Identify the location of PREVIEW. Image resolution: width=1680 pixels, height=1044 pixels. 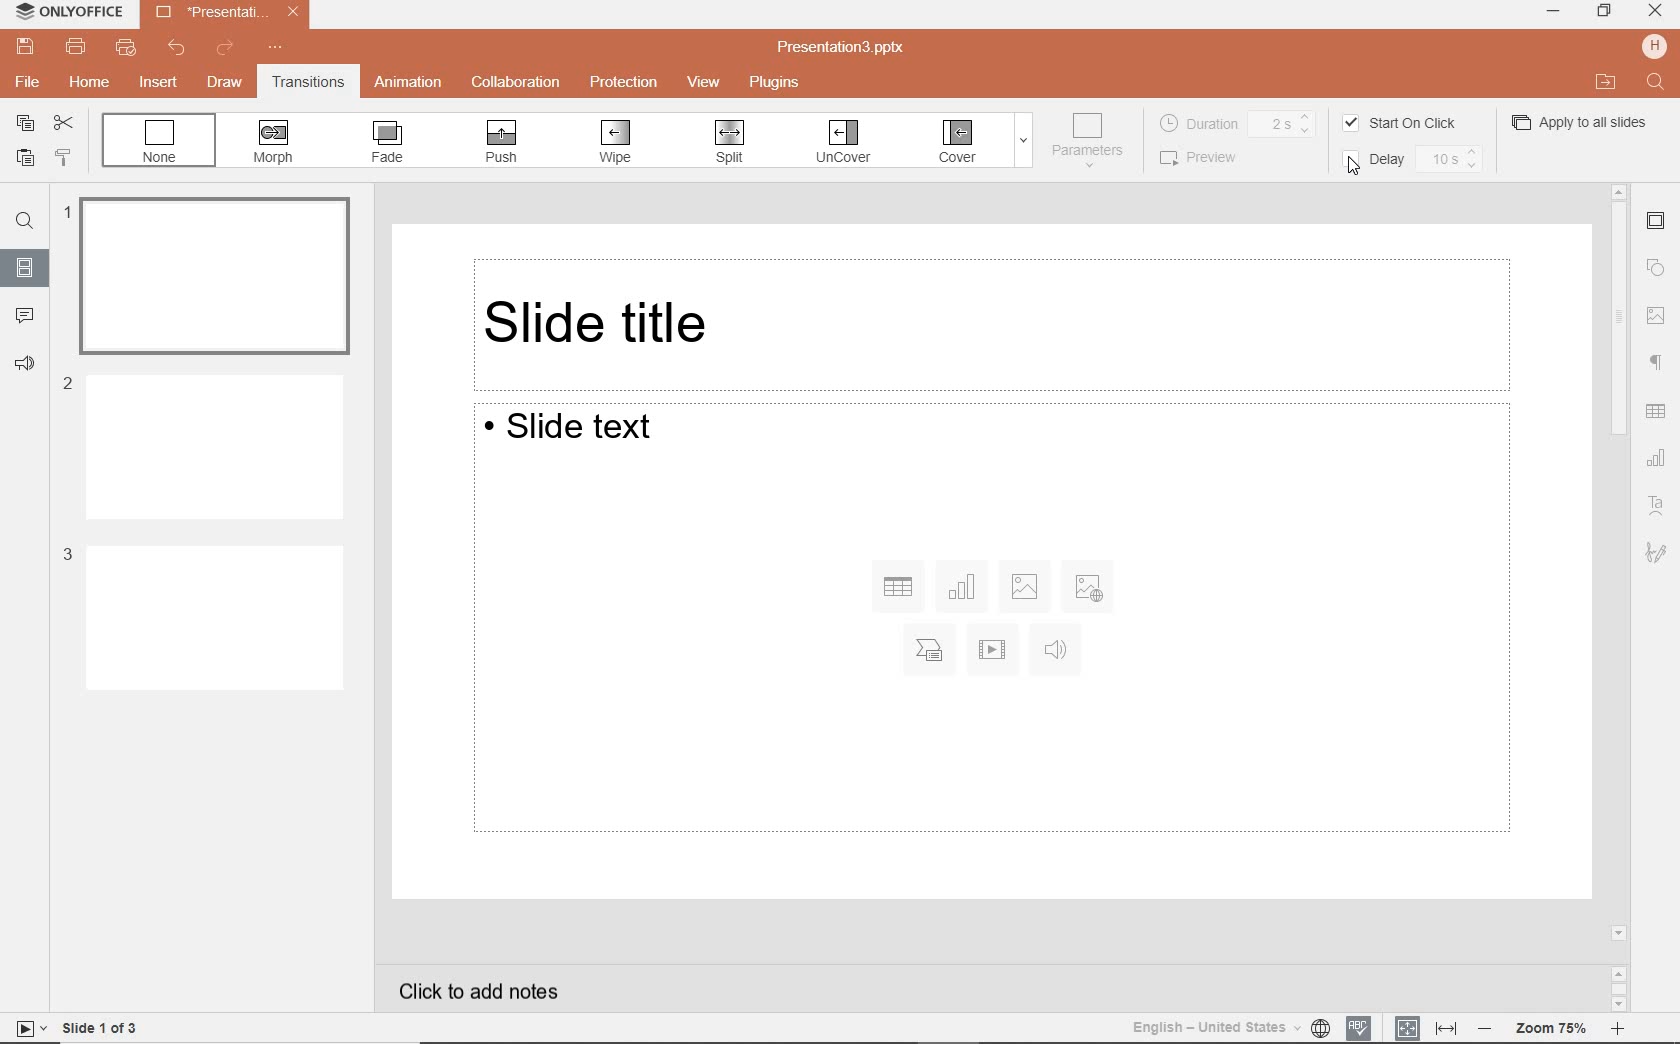
(1209, 157).